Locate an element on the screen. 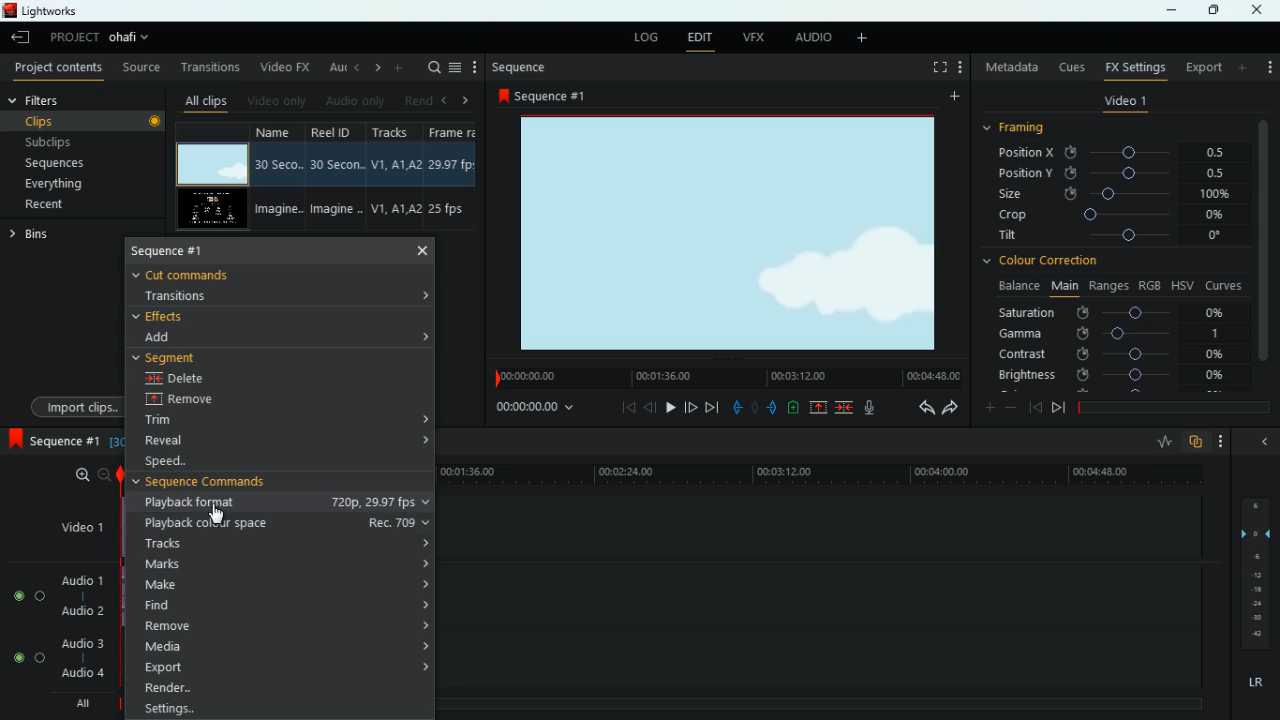 This screenshot has width=1280, height=720. subclips is located at coordinates (83, 141).